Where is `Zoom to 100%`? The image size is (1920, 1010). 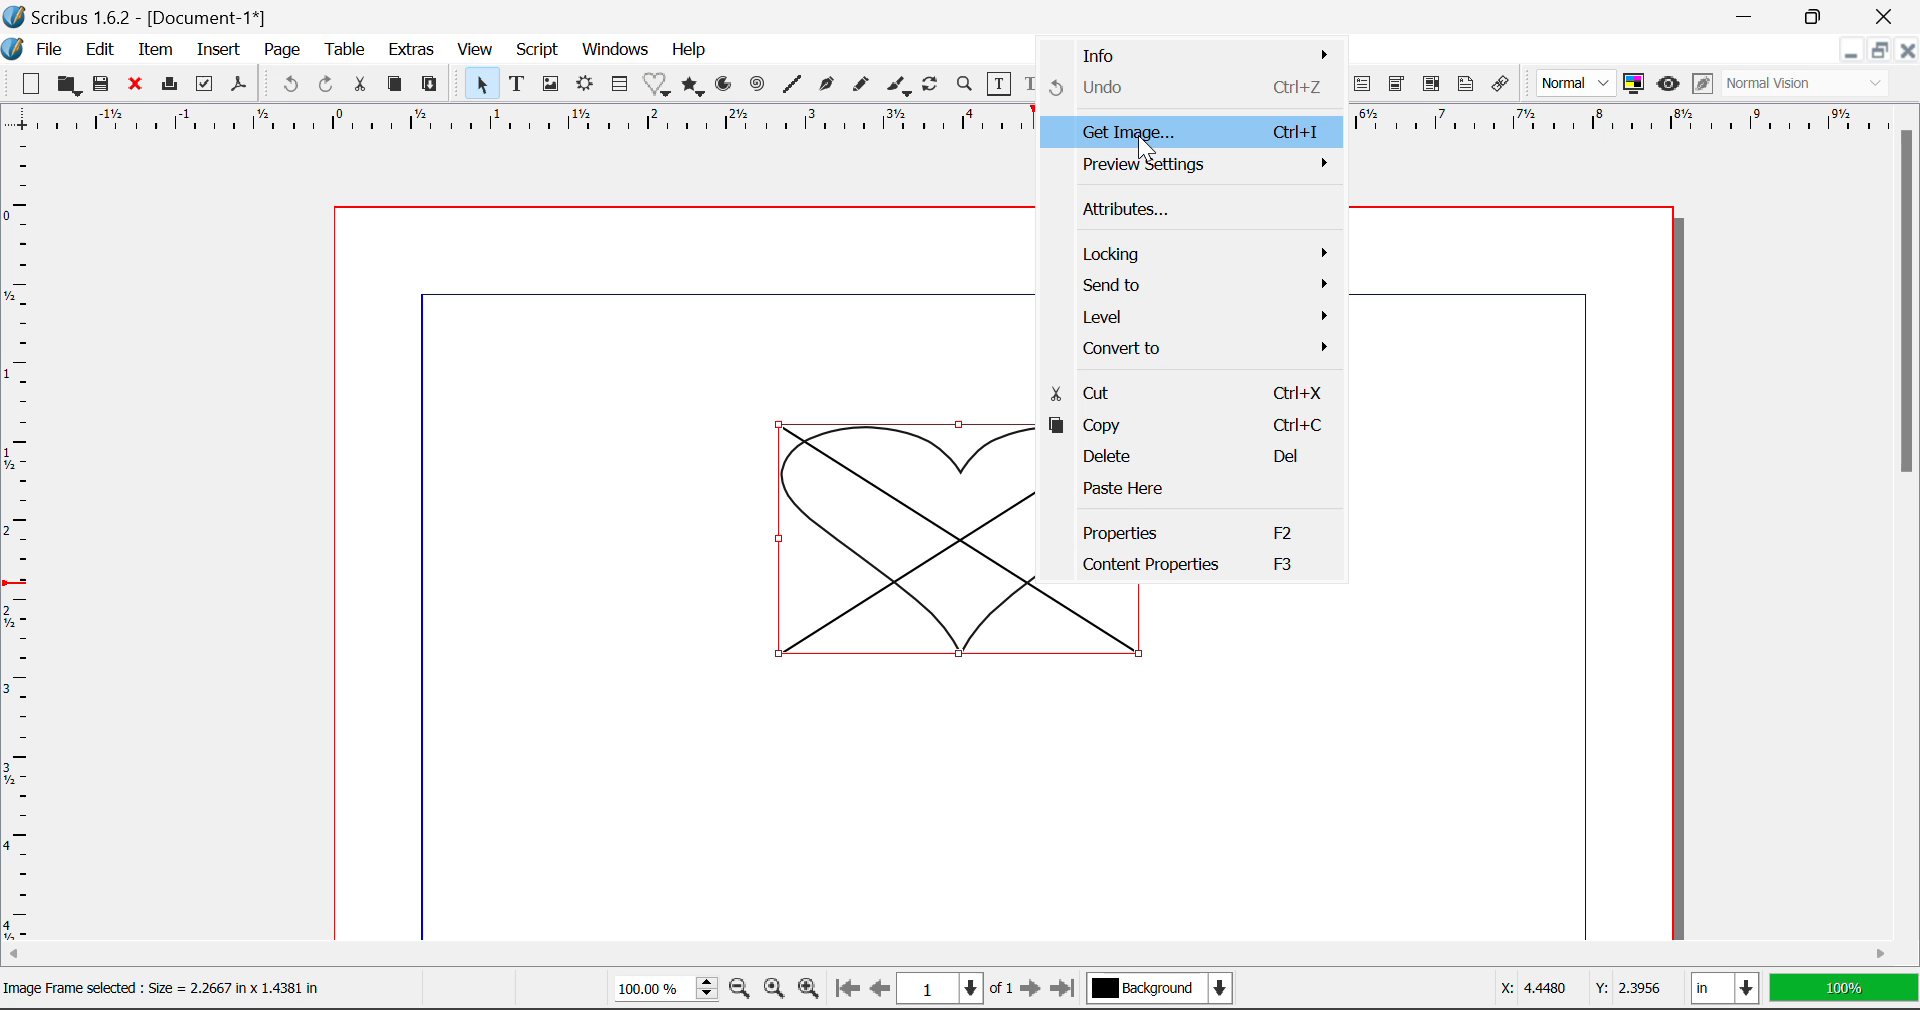 Zoom to 100% is located at coordinates (772, 991).